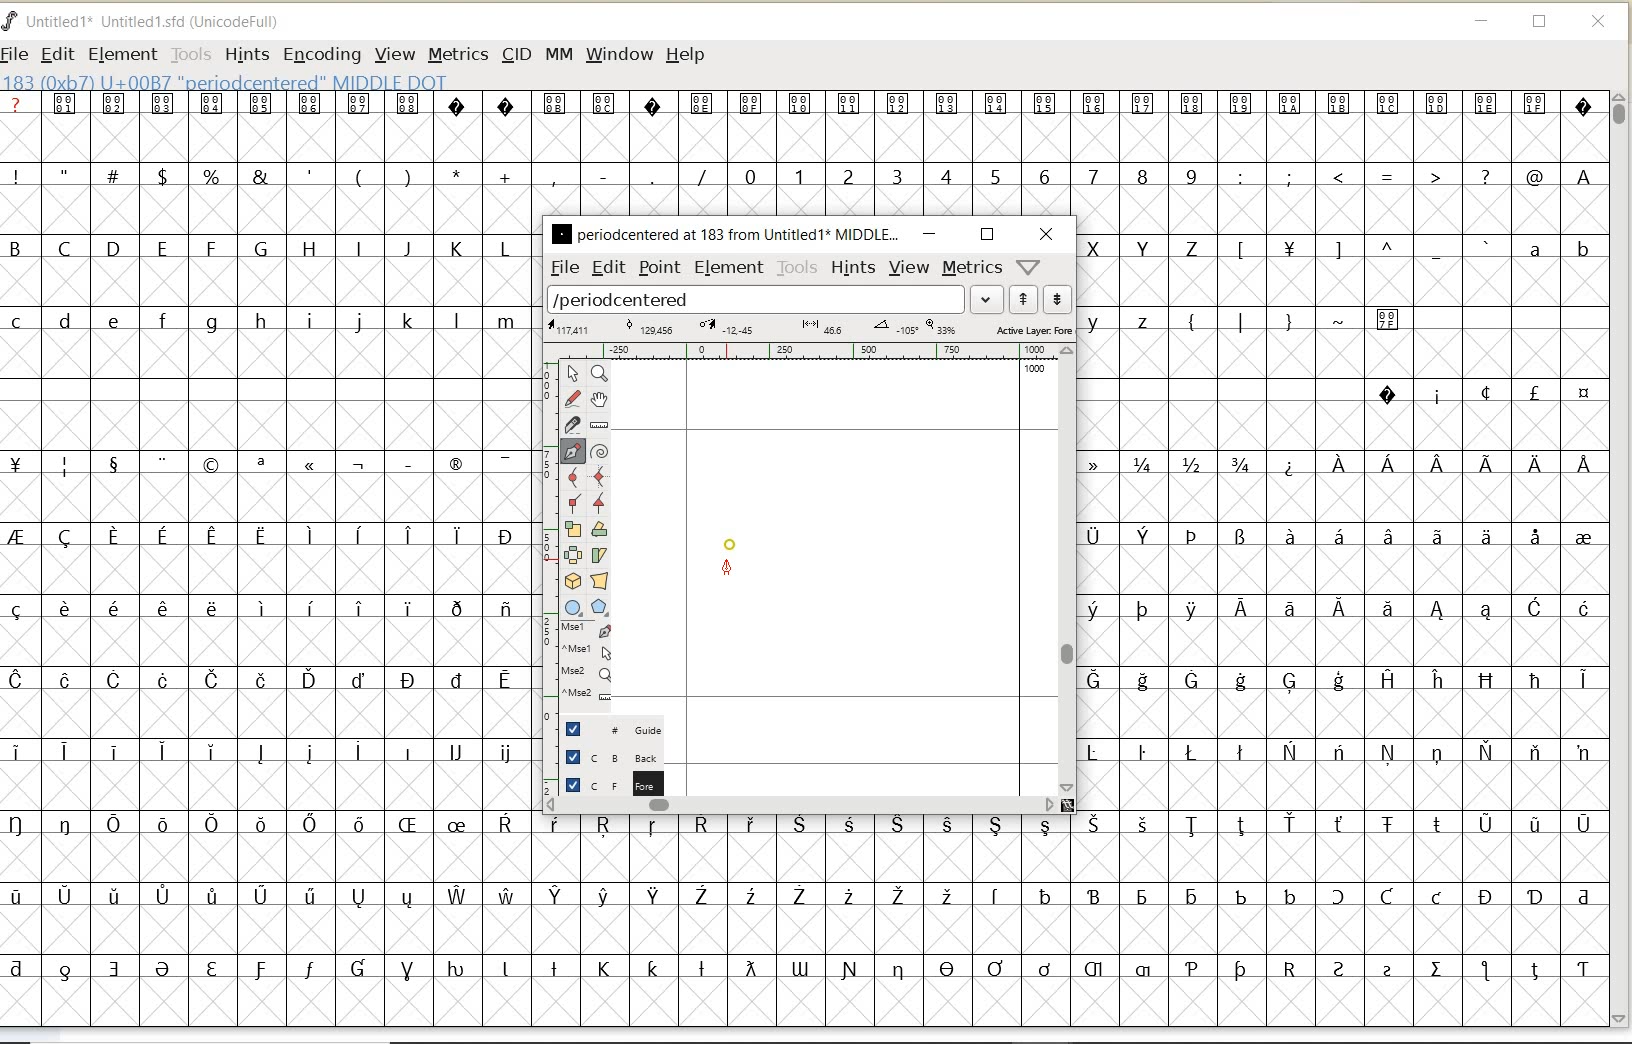  What do you see at coordinates (1069, 568) in the screenshot?
I see `scrollbar` at bounding box center [1069, 568].